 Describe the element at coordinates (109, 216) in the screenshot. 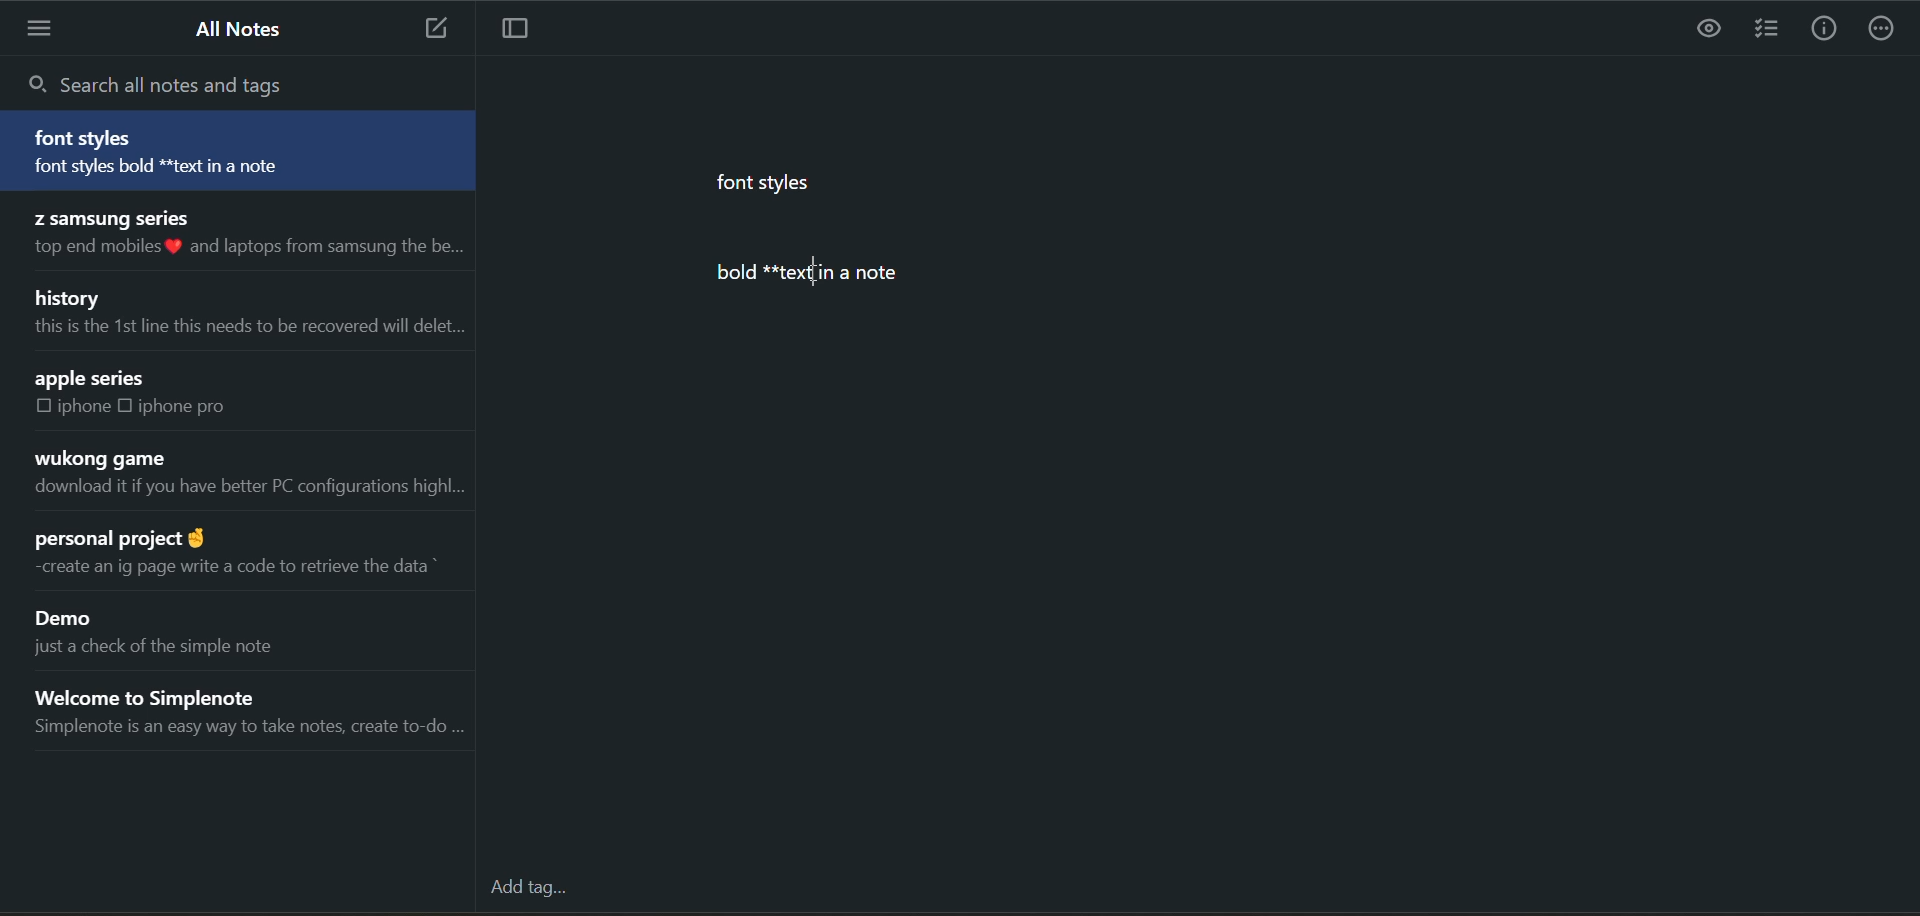

I see `Z samsung series` at that location.